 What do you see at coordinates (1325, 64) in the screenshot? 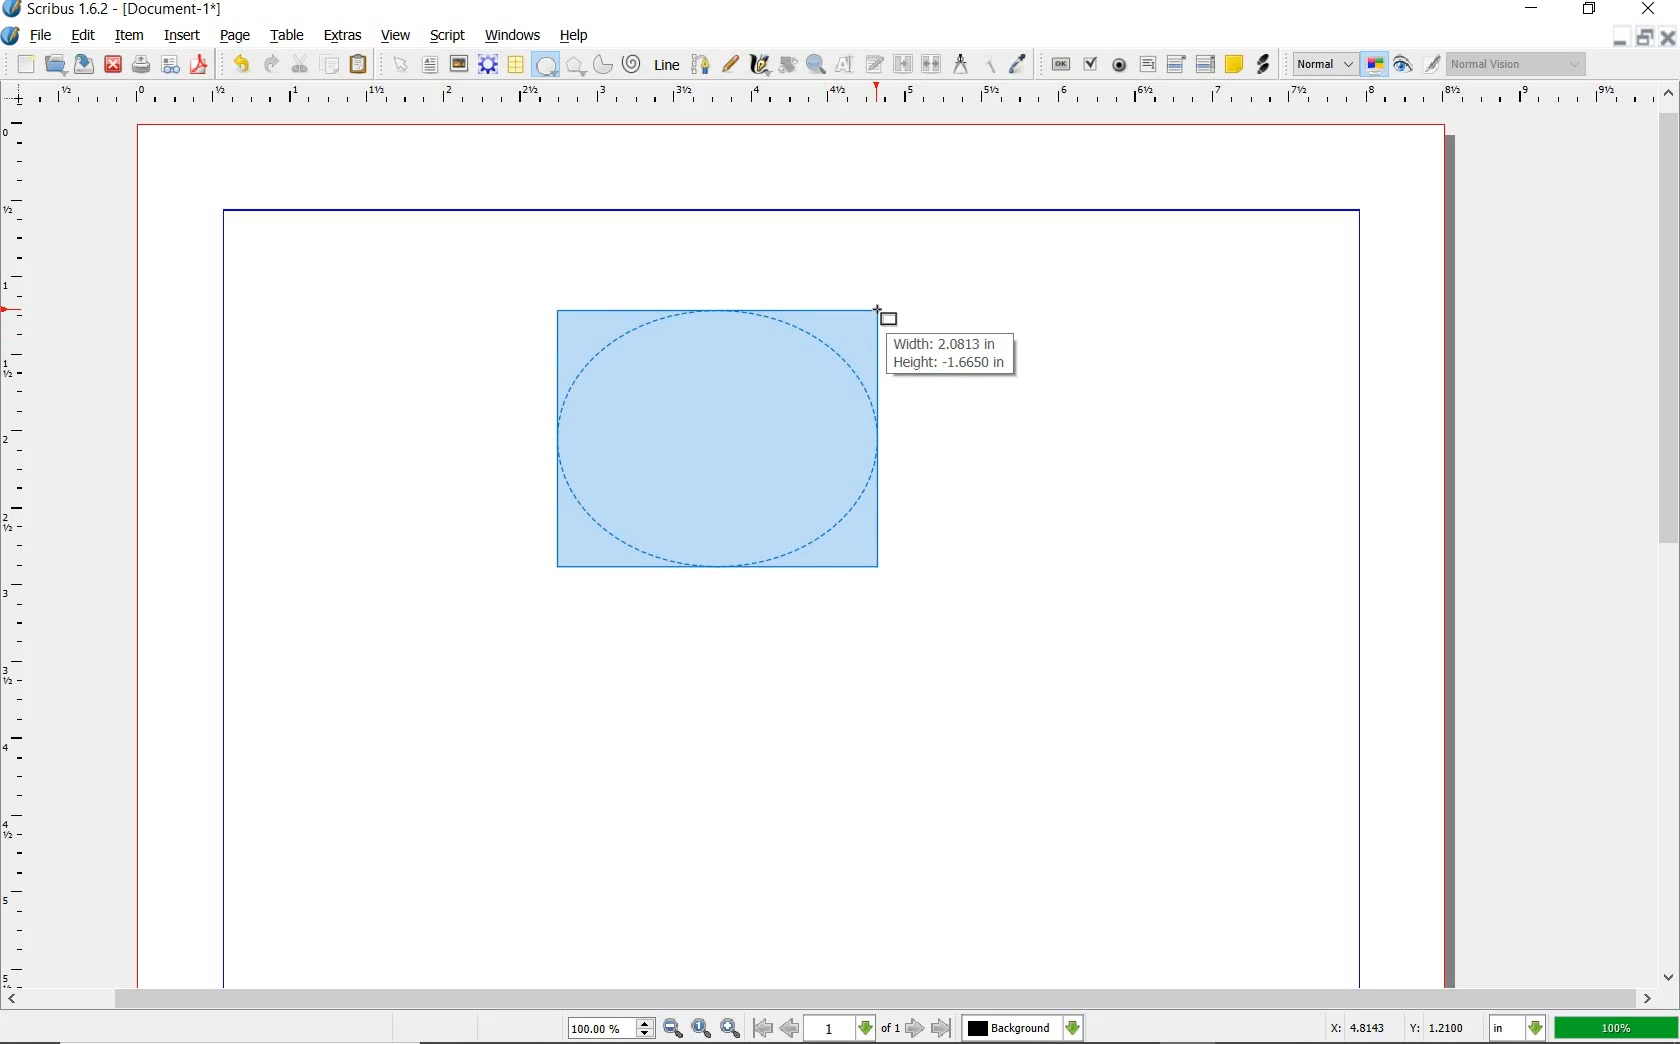
I see `SELECT THE IMAGE PREVIEW QUALITY` at bounding box center [1325, 64].